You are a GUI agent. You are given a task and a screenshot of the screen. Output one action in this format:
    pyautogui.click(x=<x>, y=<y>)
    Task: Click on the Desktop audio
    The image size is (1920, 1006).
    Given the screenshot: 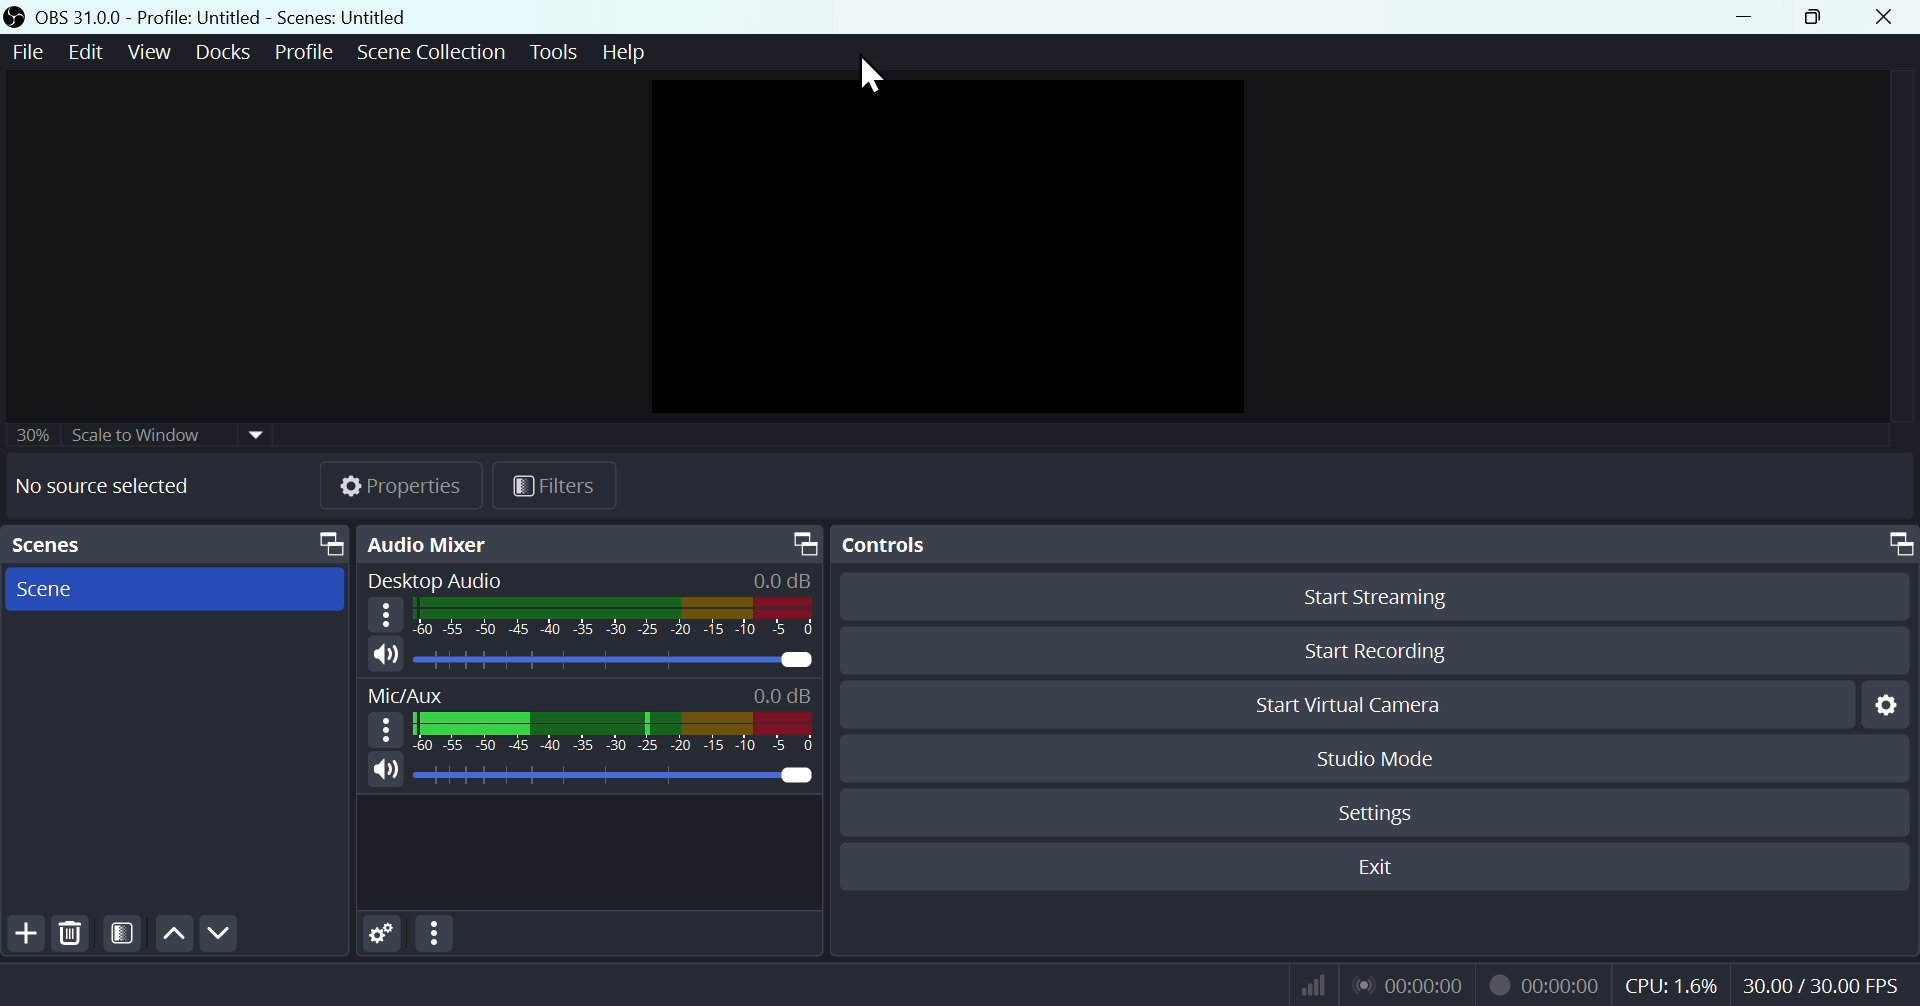 What is the action you would take?
    pyautogui.click(x=444, y=577)
    